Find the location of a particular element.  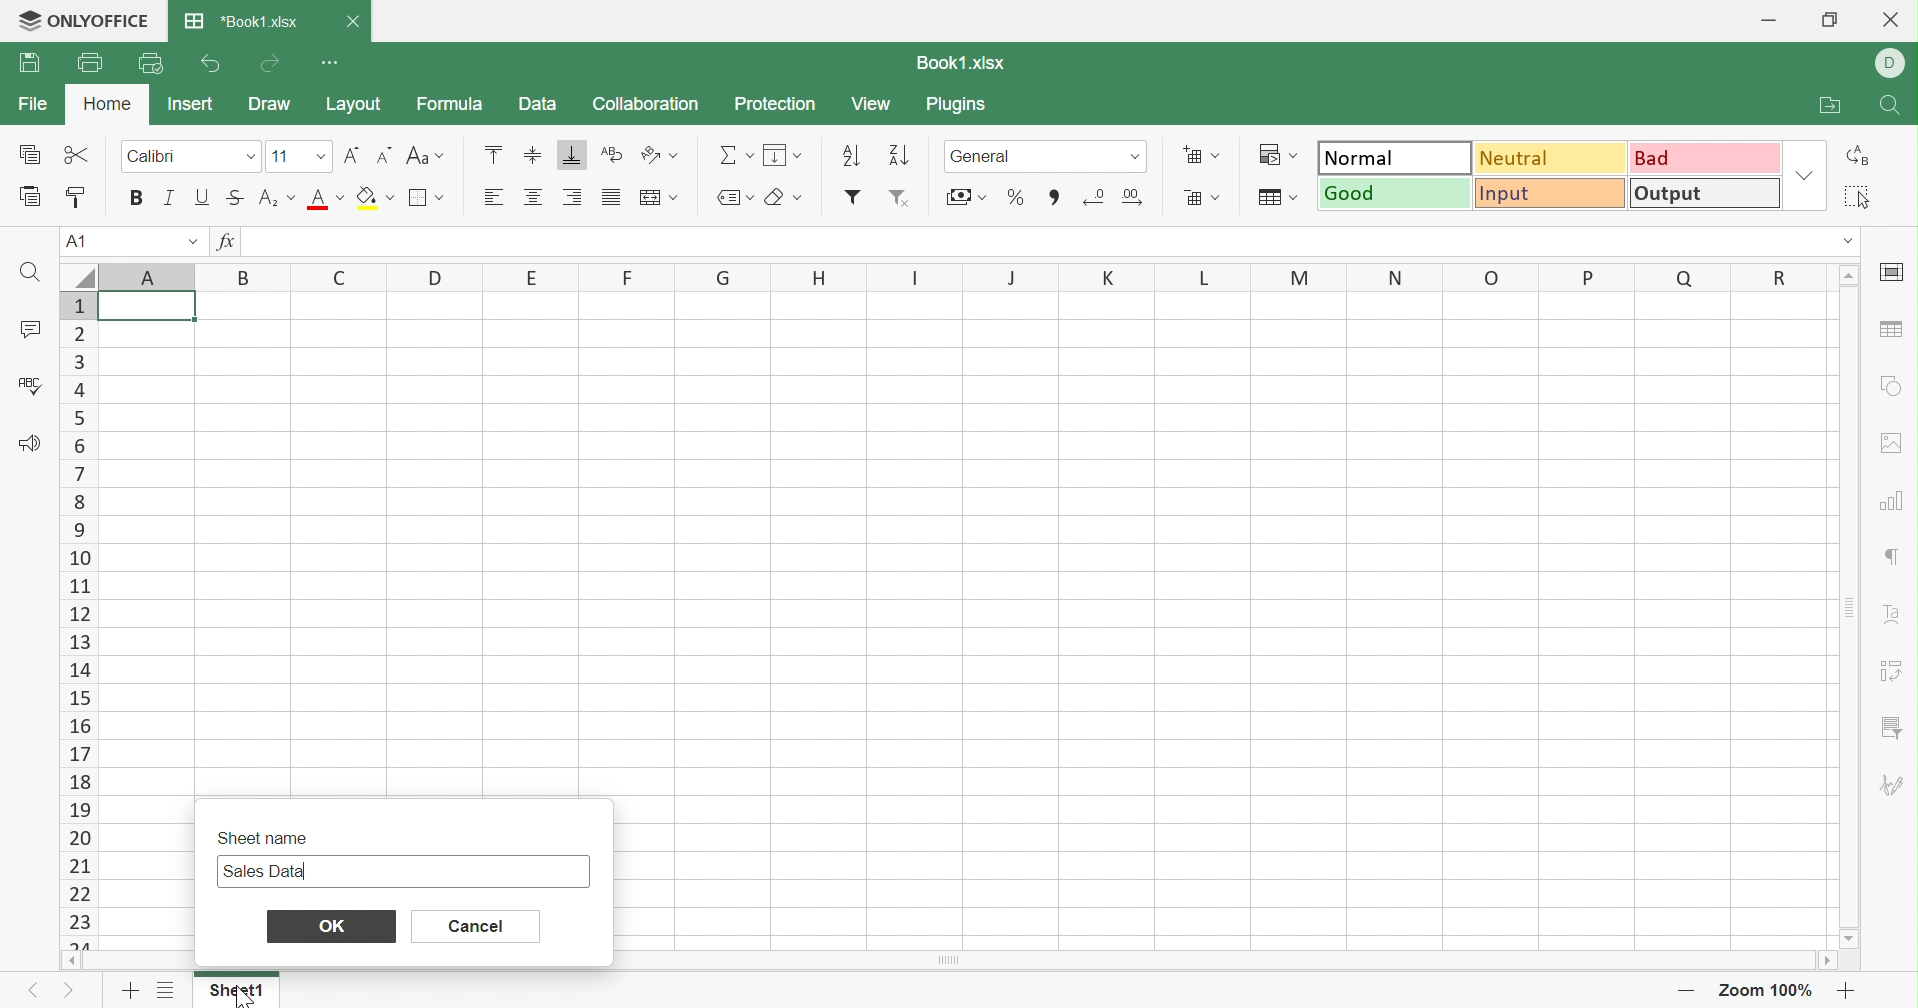

Erase styles is located at coordinates (794, 198).